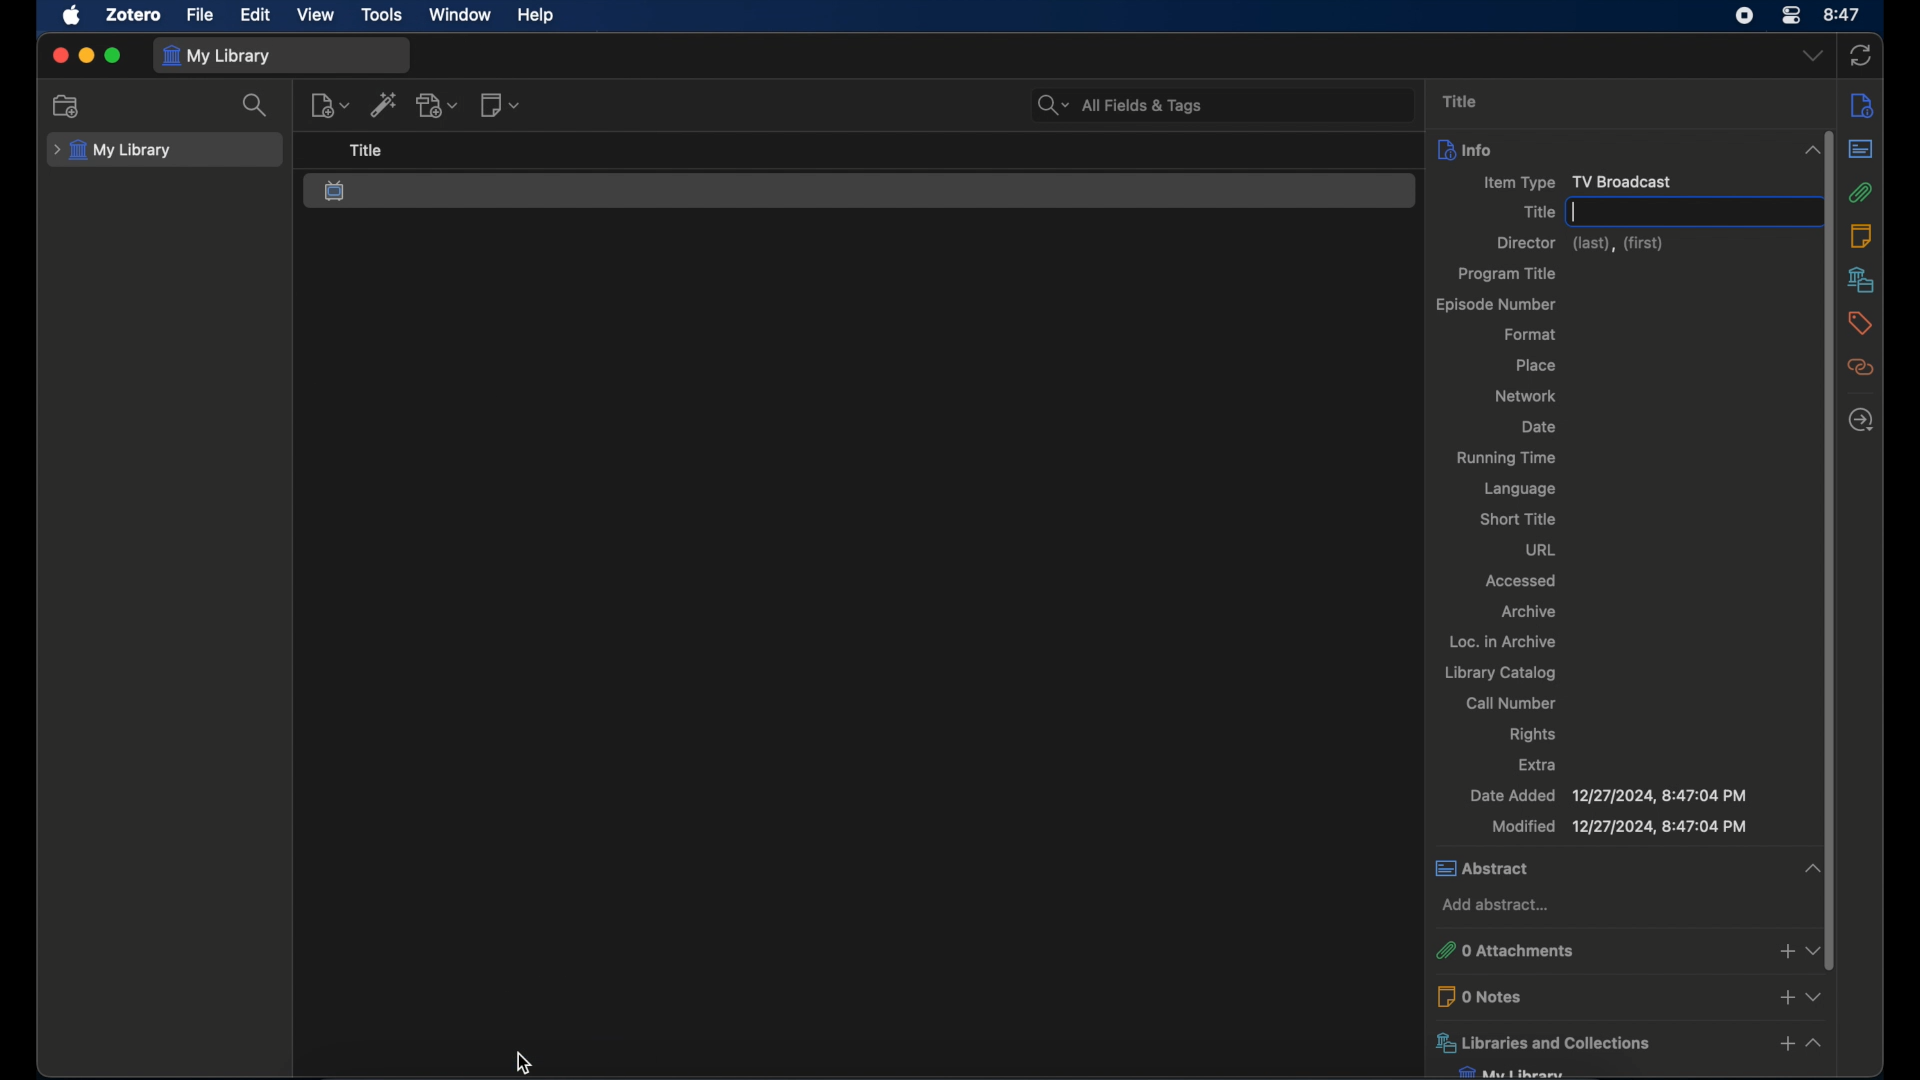 This screenshot has width=1920, height=1080. I want to click on new item, so click(330, 104).